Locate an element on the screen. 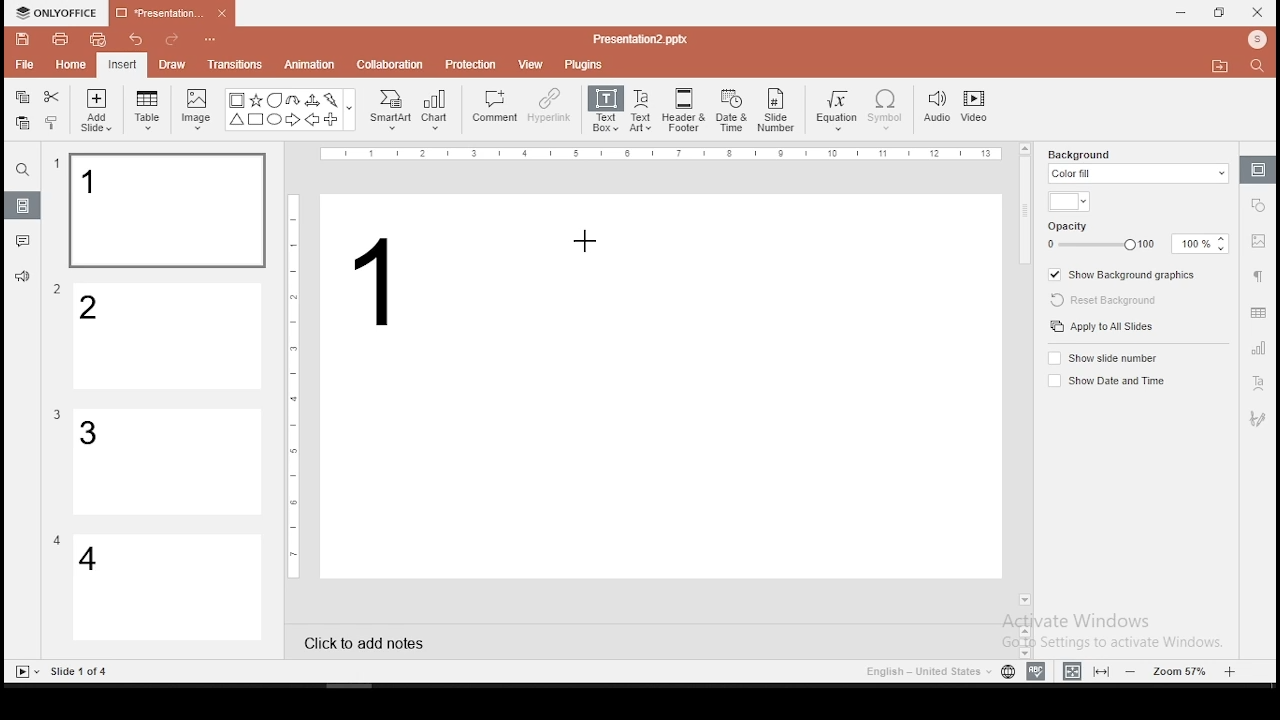 The width and height of the screenshot is (1280, 720).  is located at coordinates (665, 155).